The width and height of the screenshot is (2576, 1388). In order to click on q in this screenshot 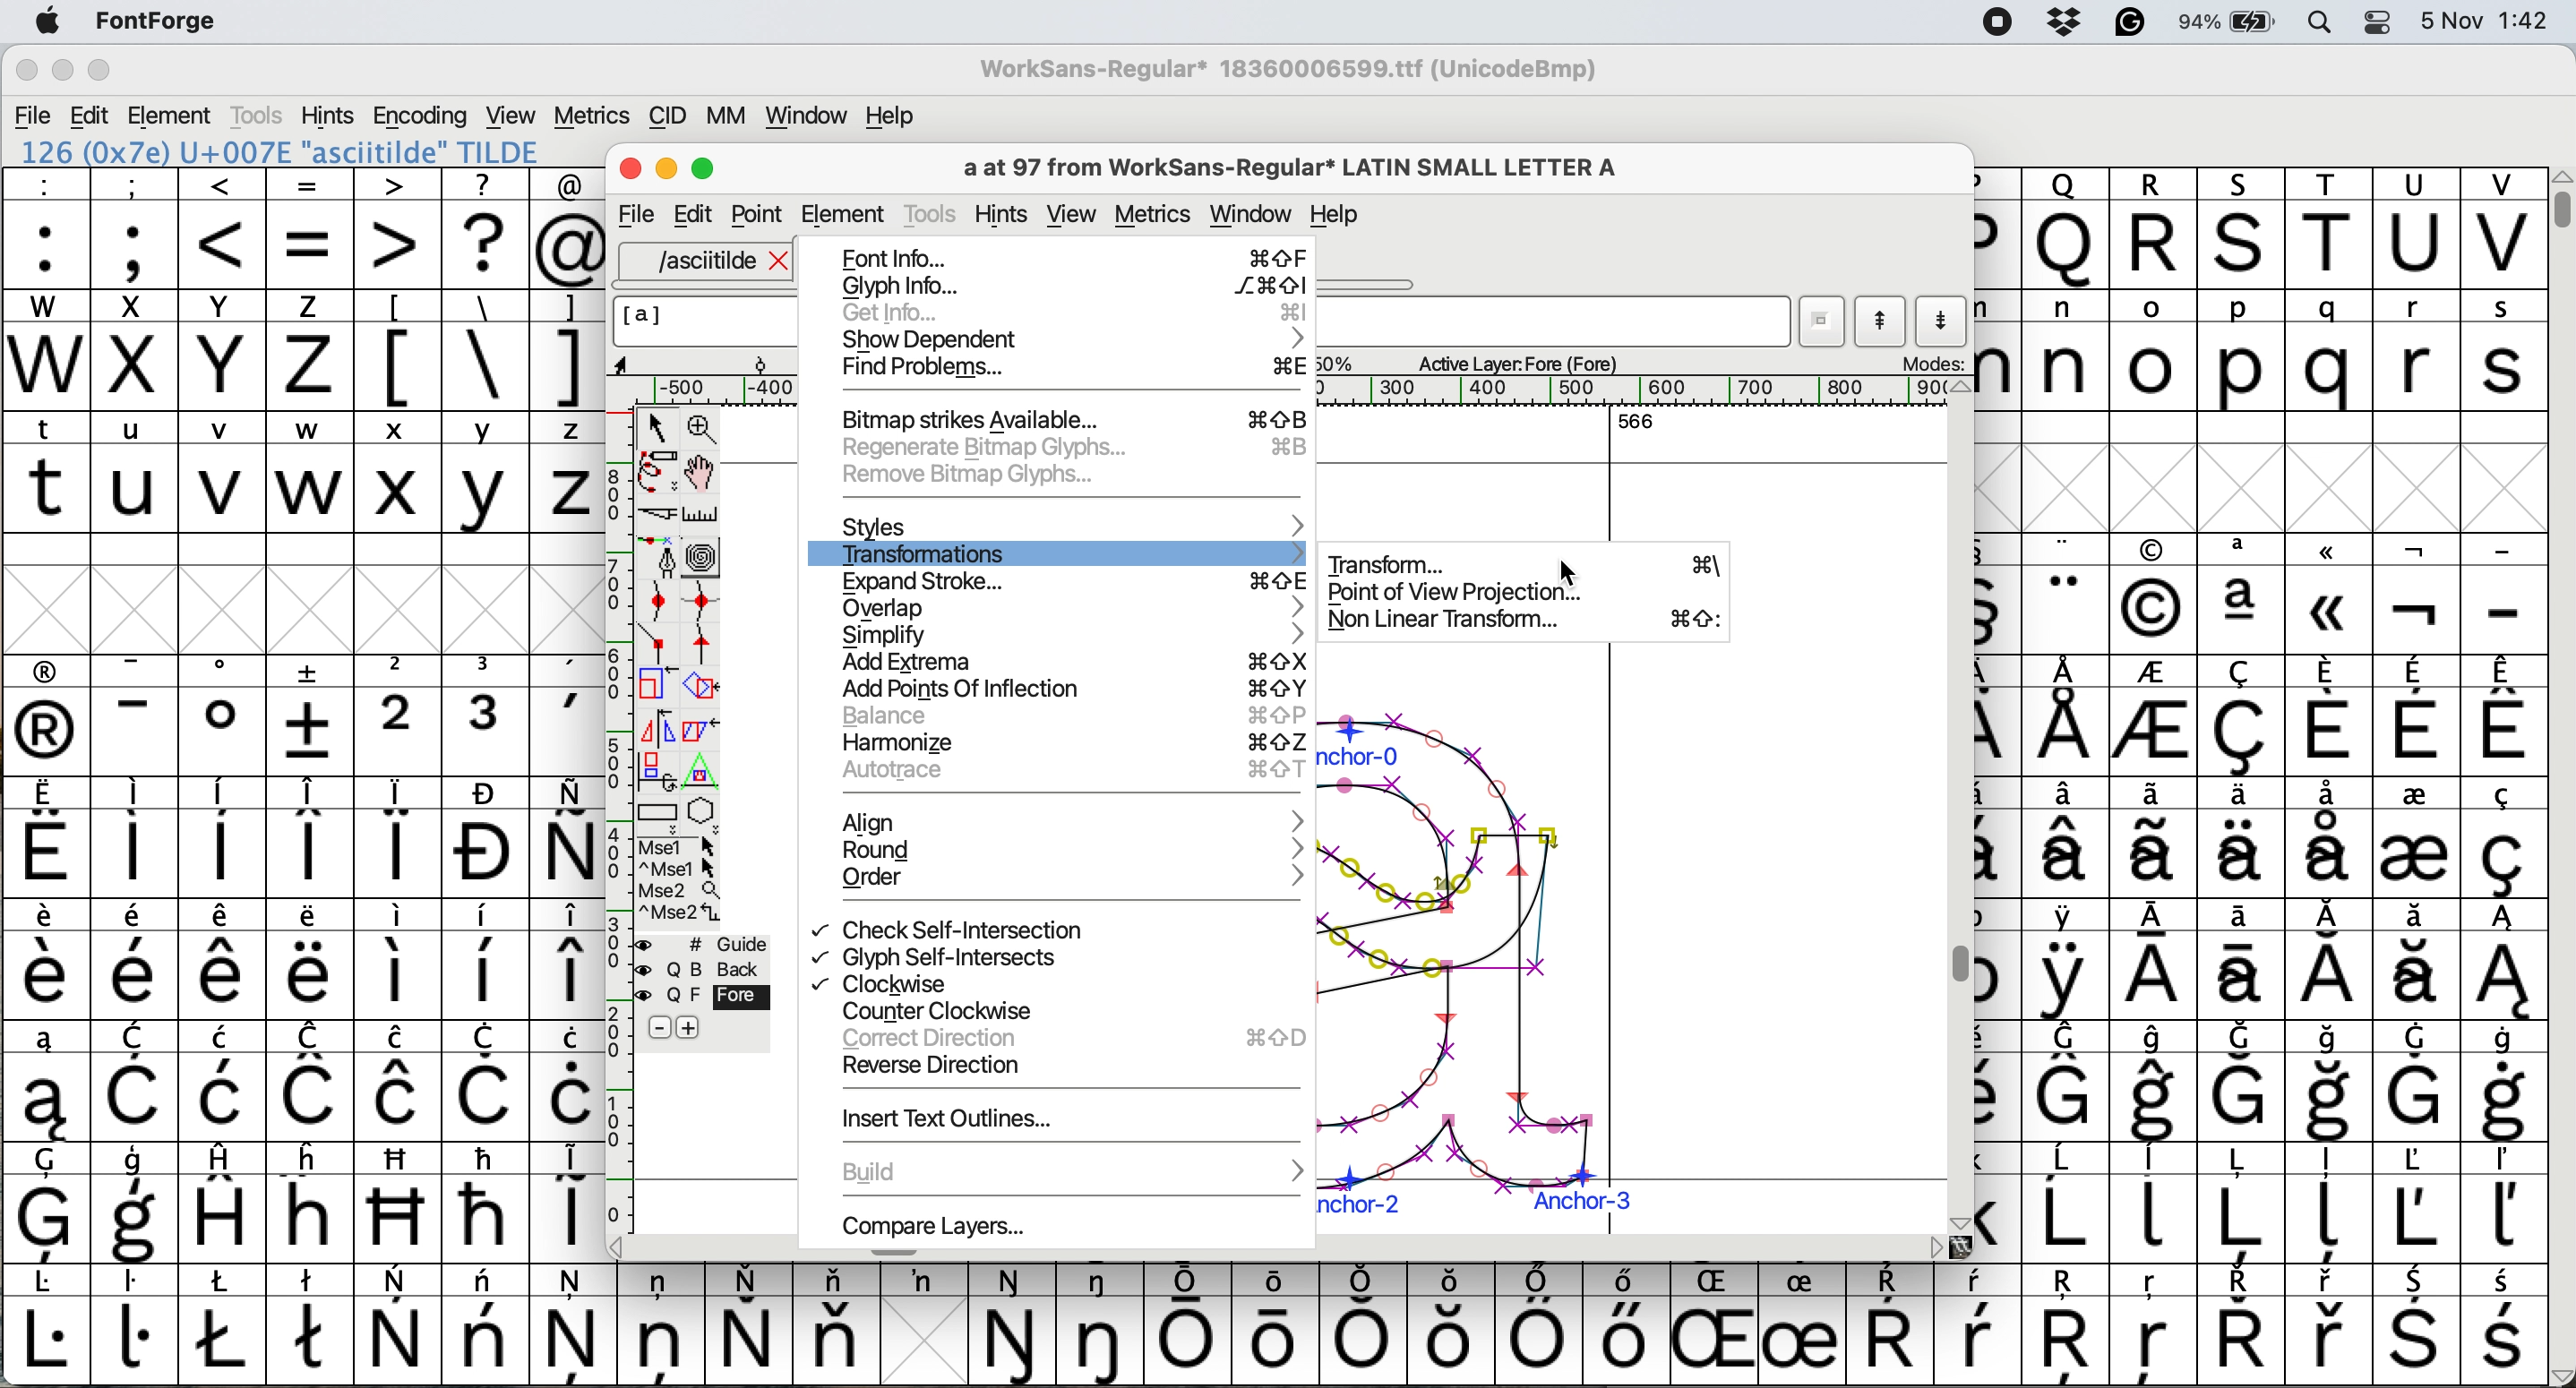, I will do `click(2334, 352)`.